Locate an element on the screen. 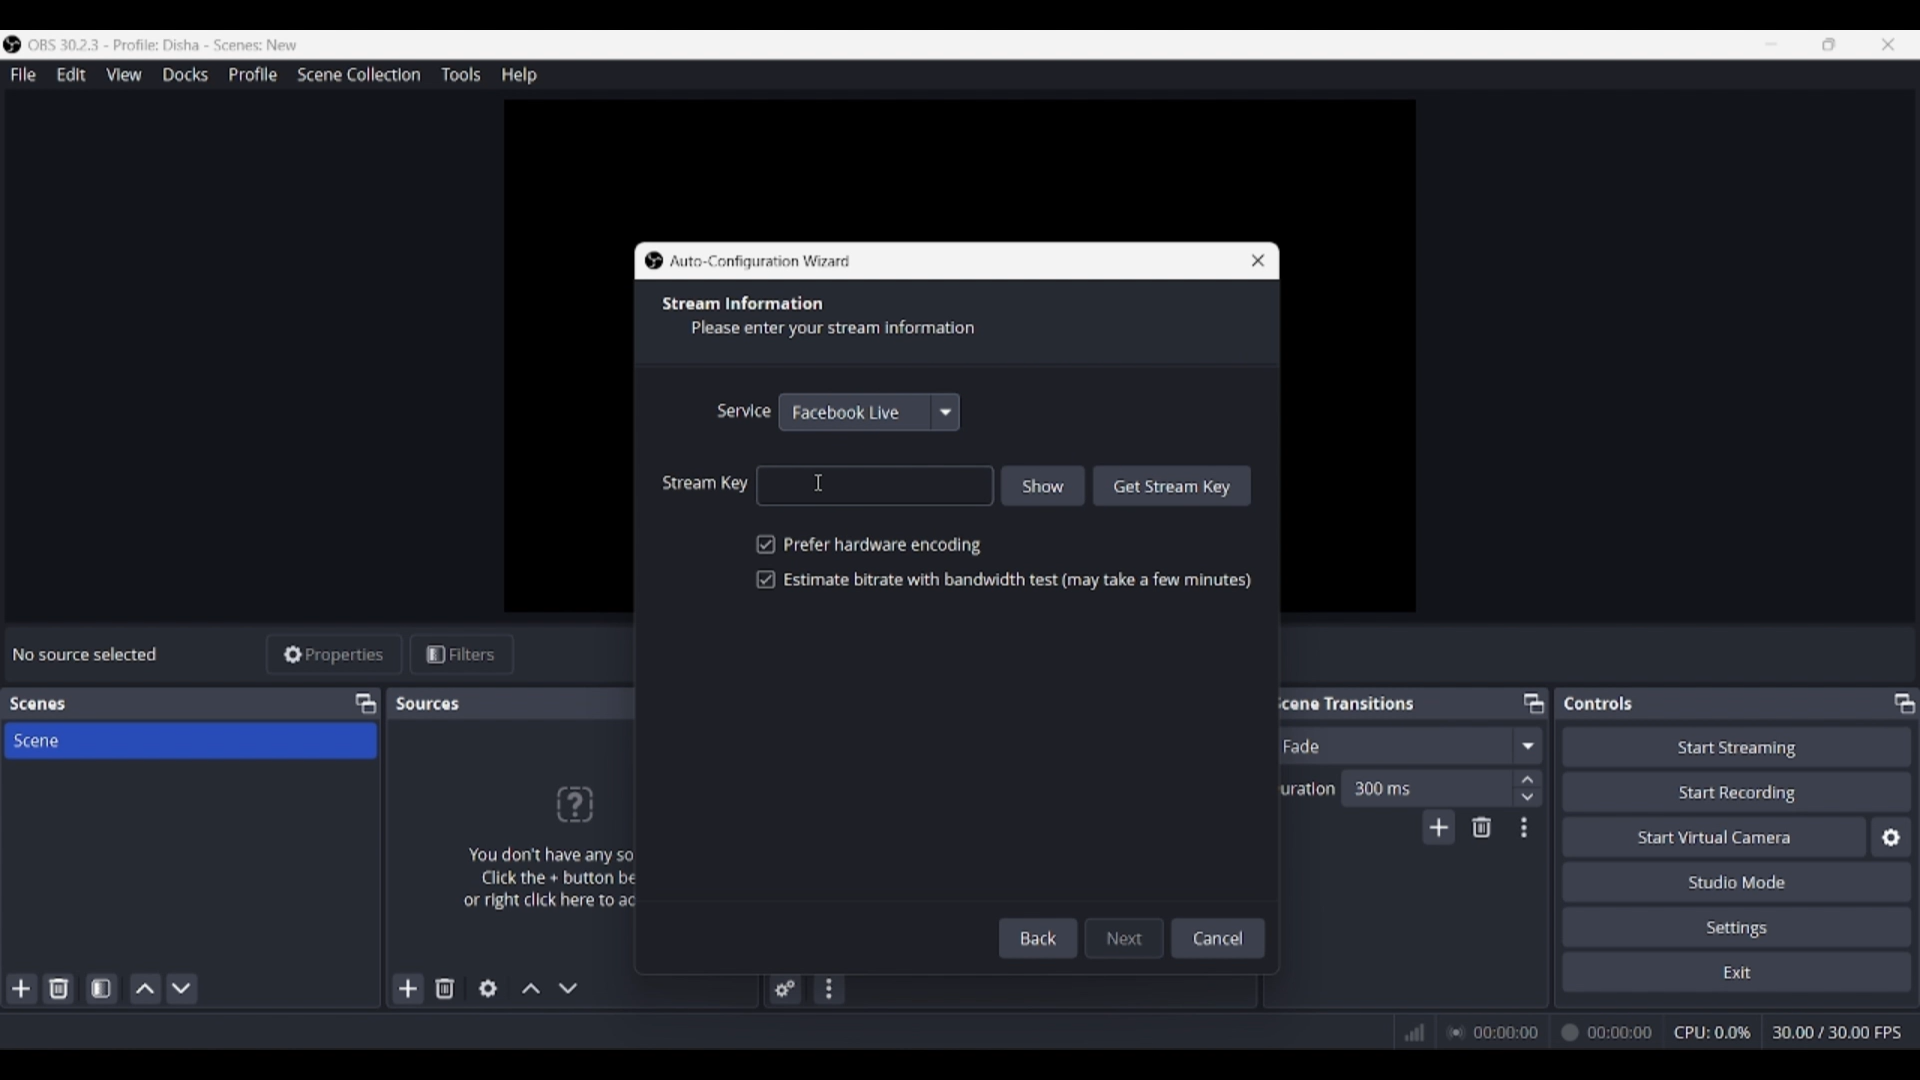 The image size is (1920, 1080). Scene collection menu is located at coordinates (358, 74).